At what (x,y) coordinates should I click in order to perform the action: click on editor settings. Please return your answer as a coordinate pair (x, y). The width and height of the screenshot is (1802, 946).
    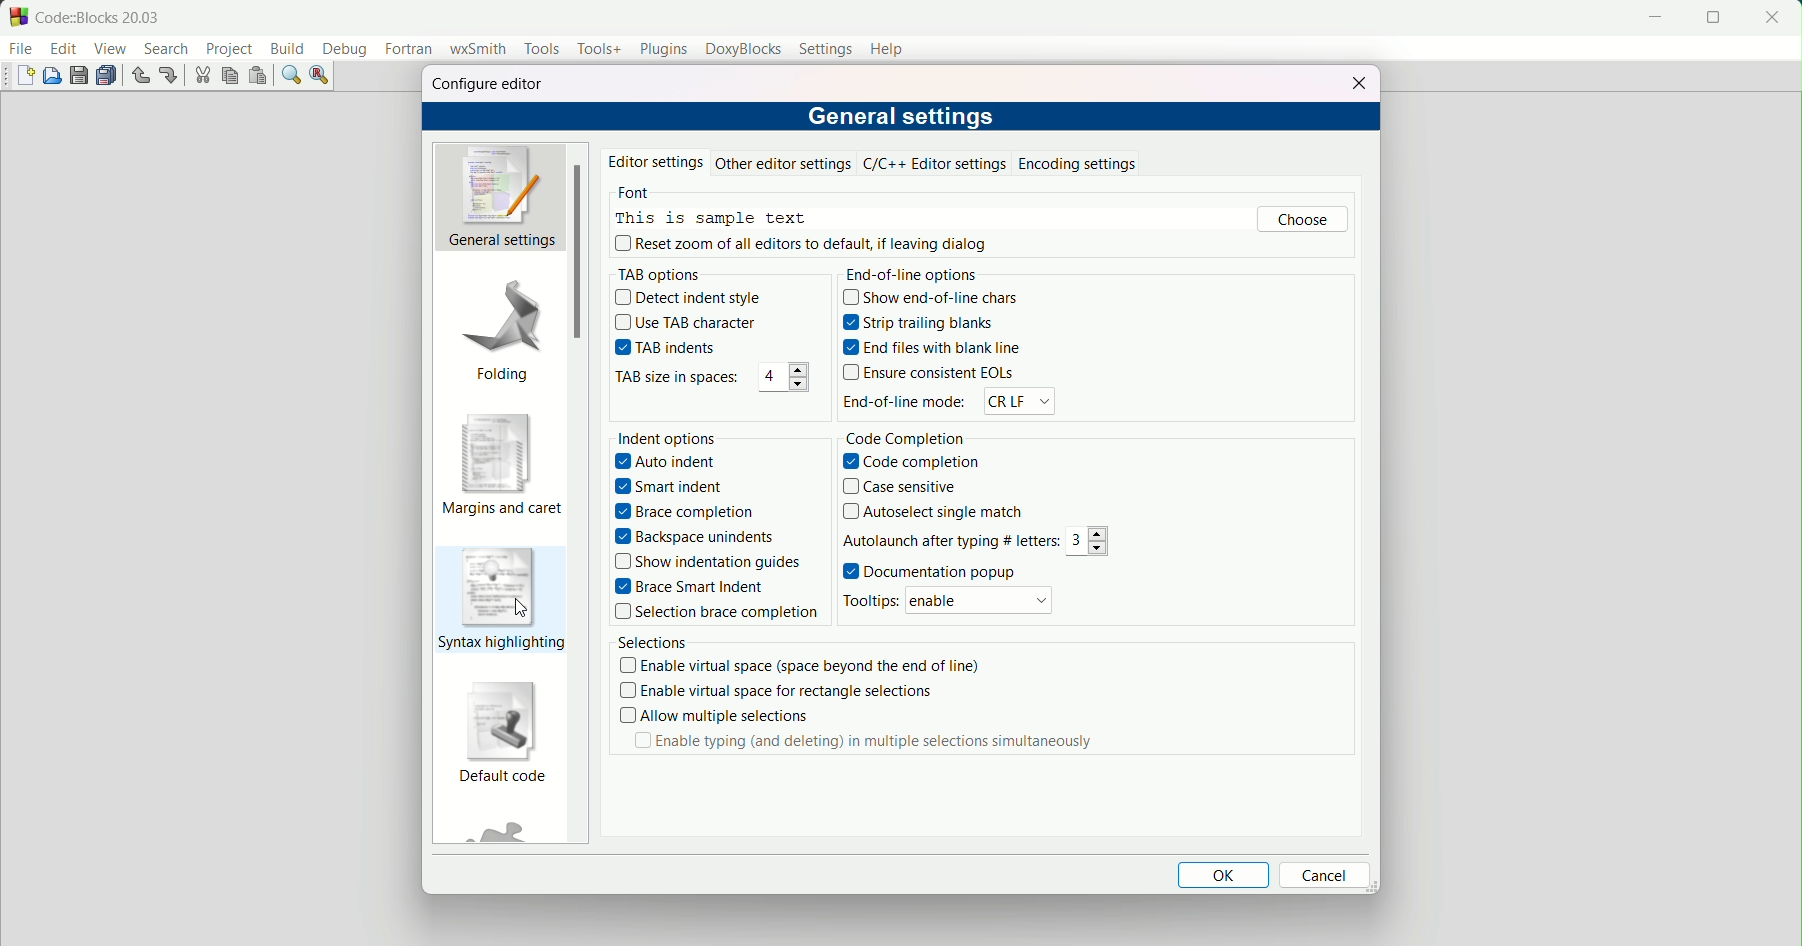
    Looking at the image, I should click on (654, 164).